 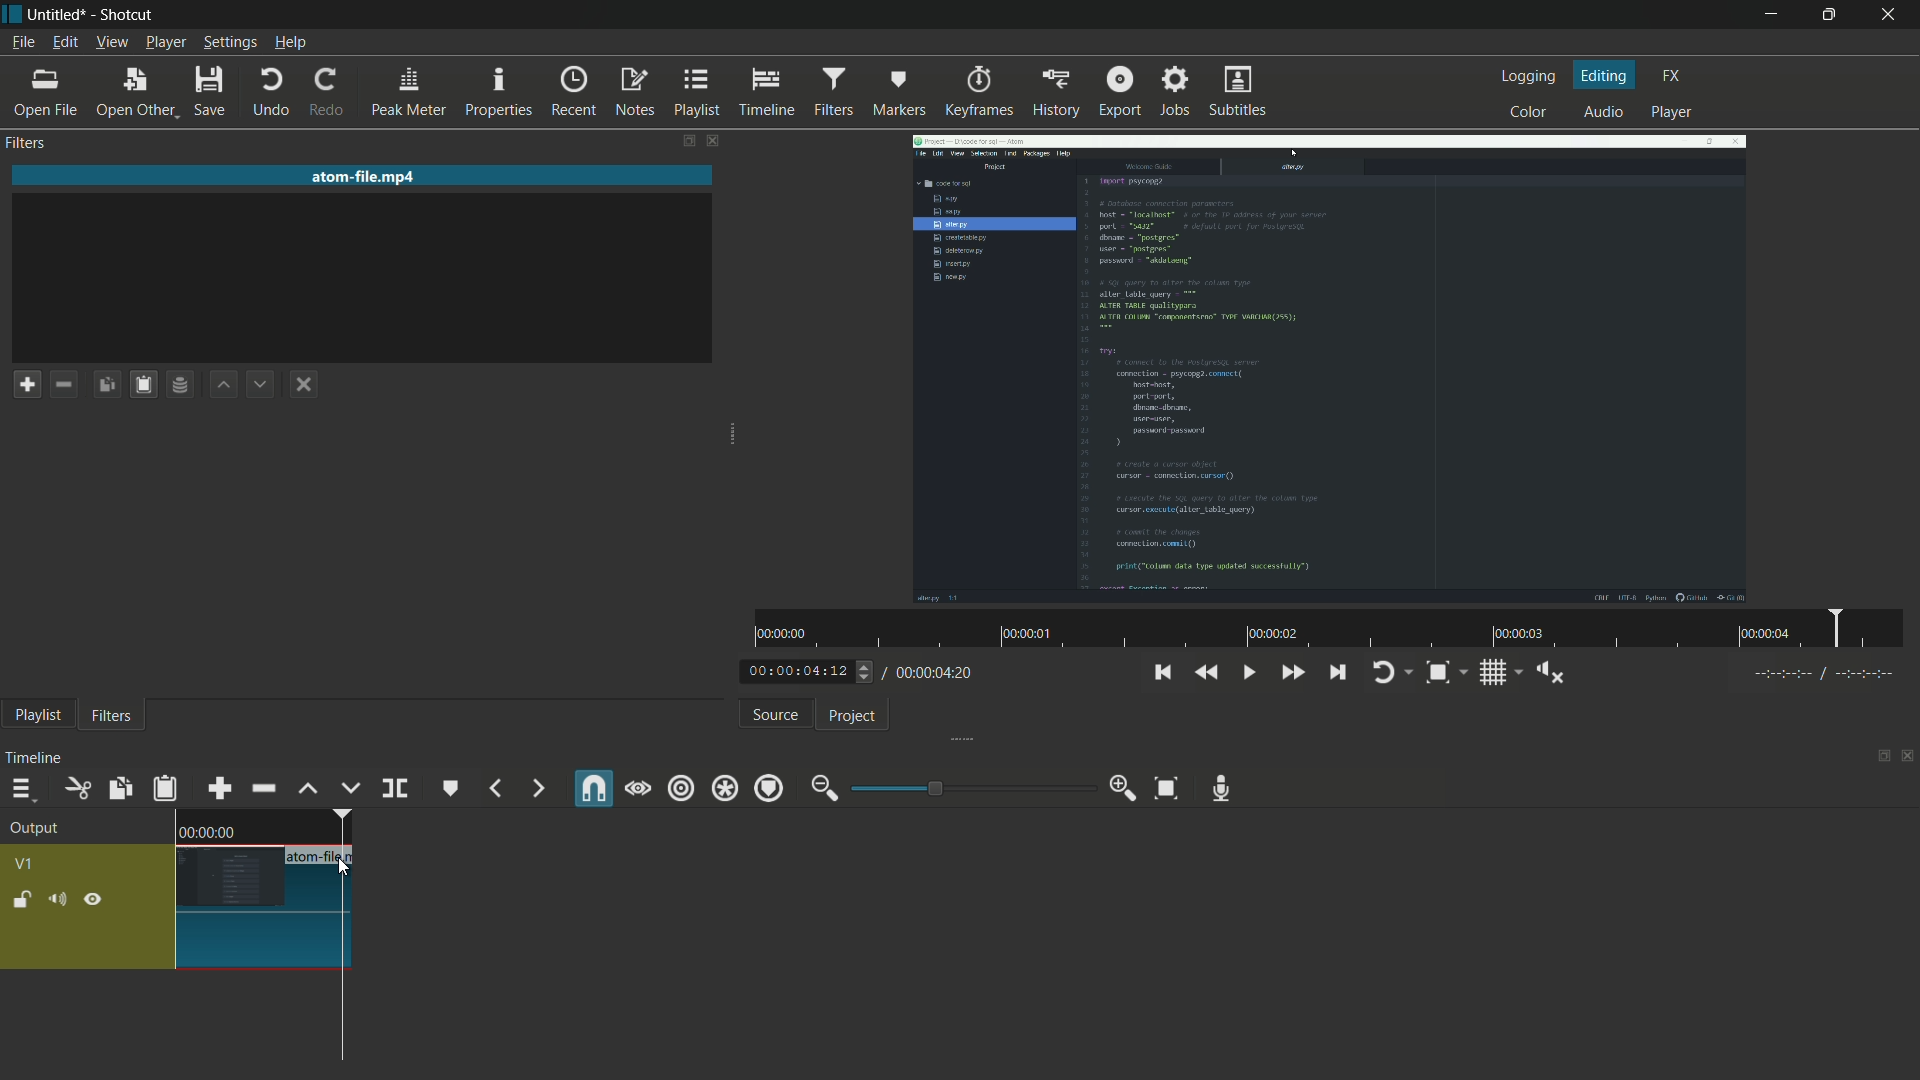 I want to click on skip to the next point, so click(x=1337, y=672).